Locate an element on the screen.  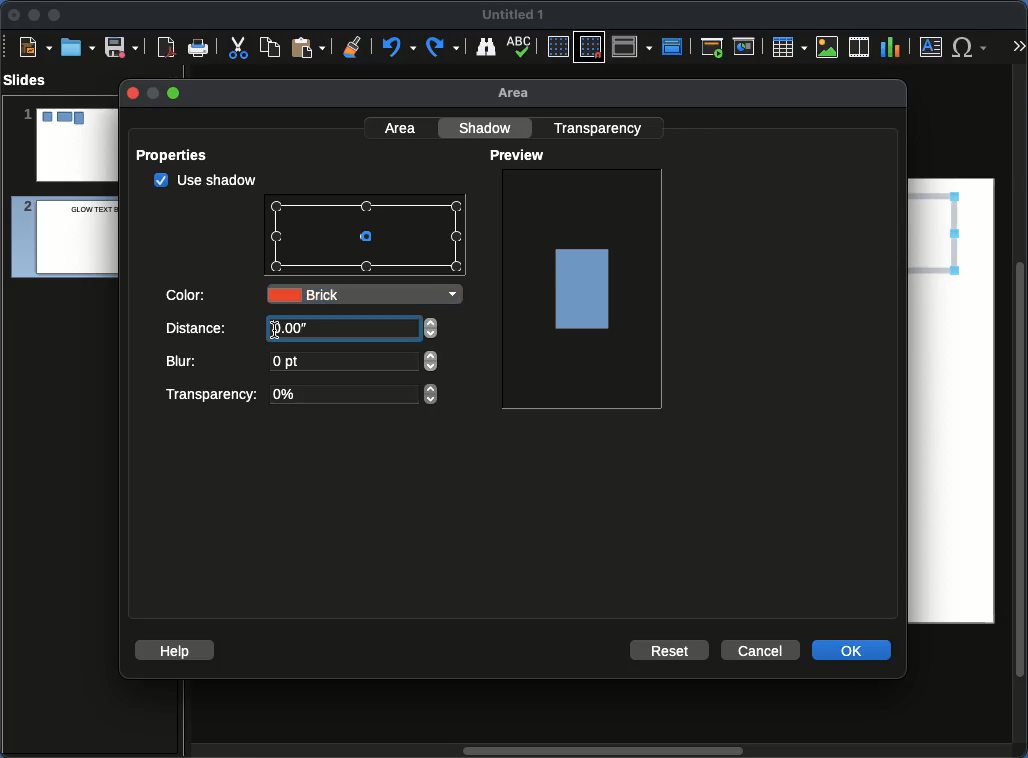
Color is located at coordinates (188, 293).